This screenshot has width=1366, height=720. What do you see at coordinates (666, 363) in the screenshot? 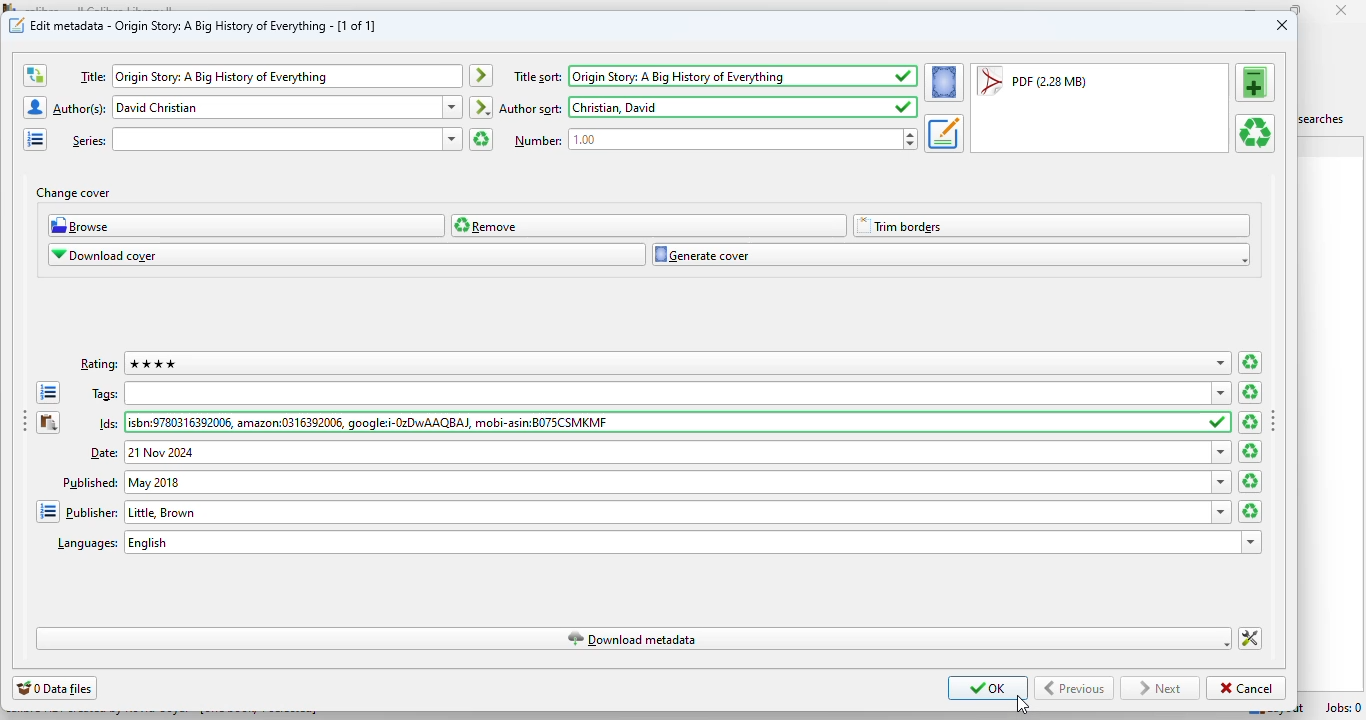
I see `rating: 4 stars` at bounding box center [666, 363].